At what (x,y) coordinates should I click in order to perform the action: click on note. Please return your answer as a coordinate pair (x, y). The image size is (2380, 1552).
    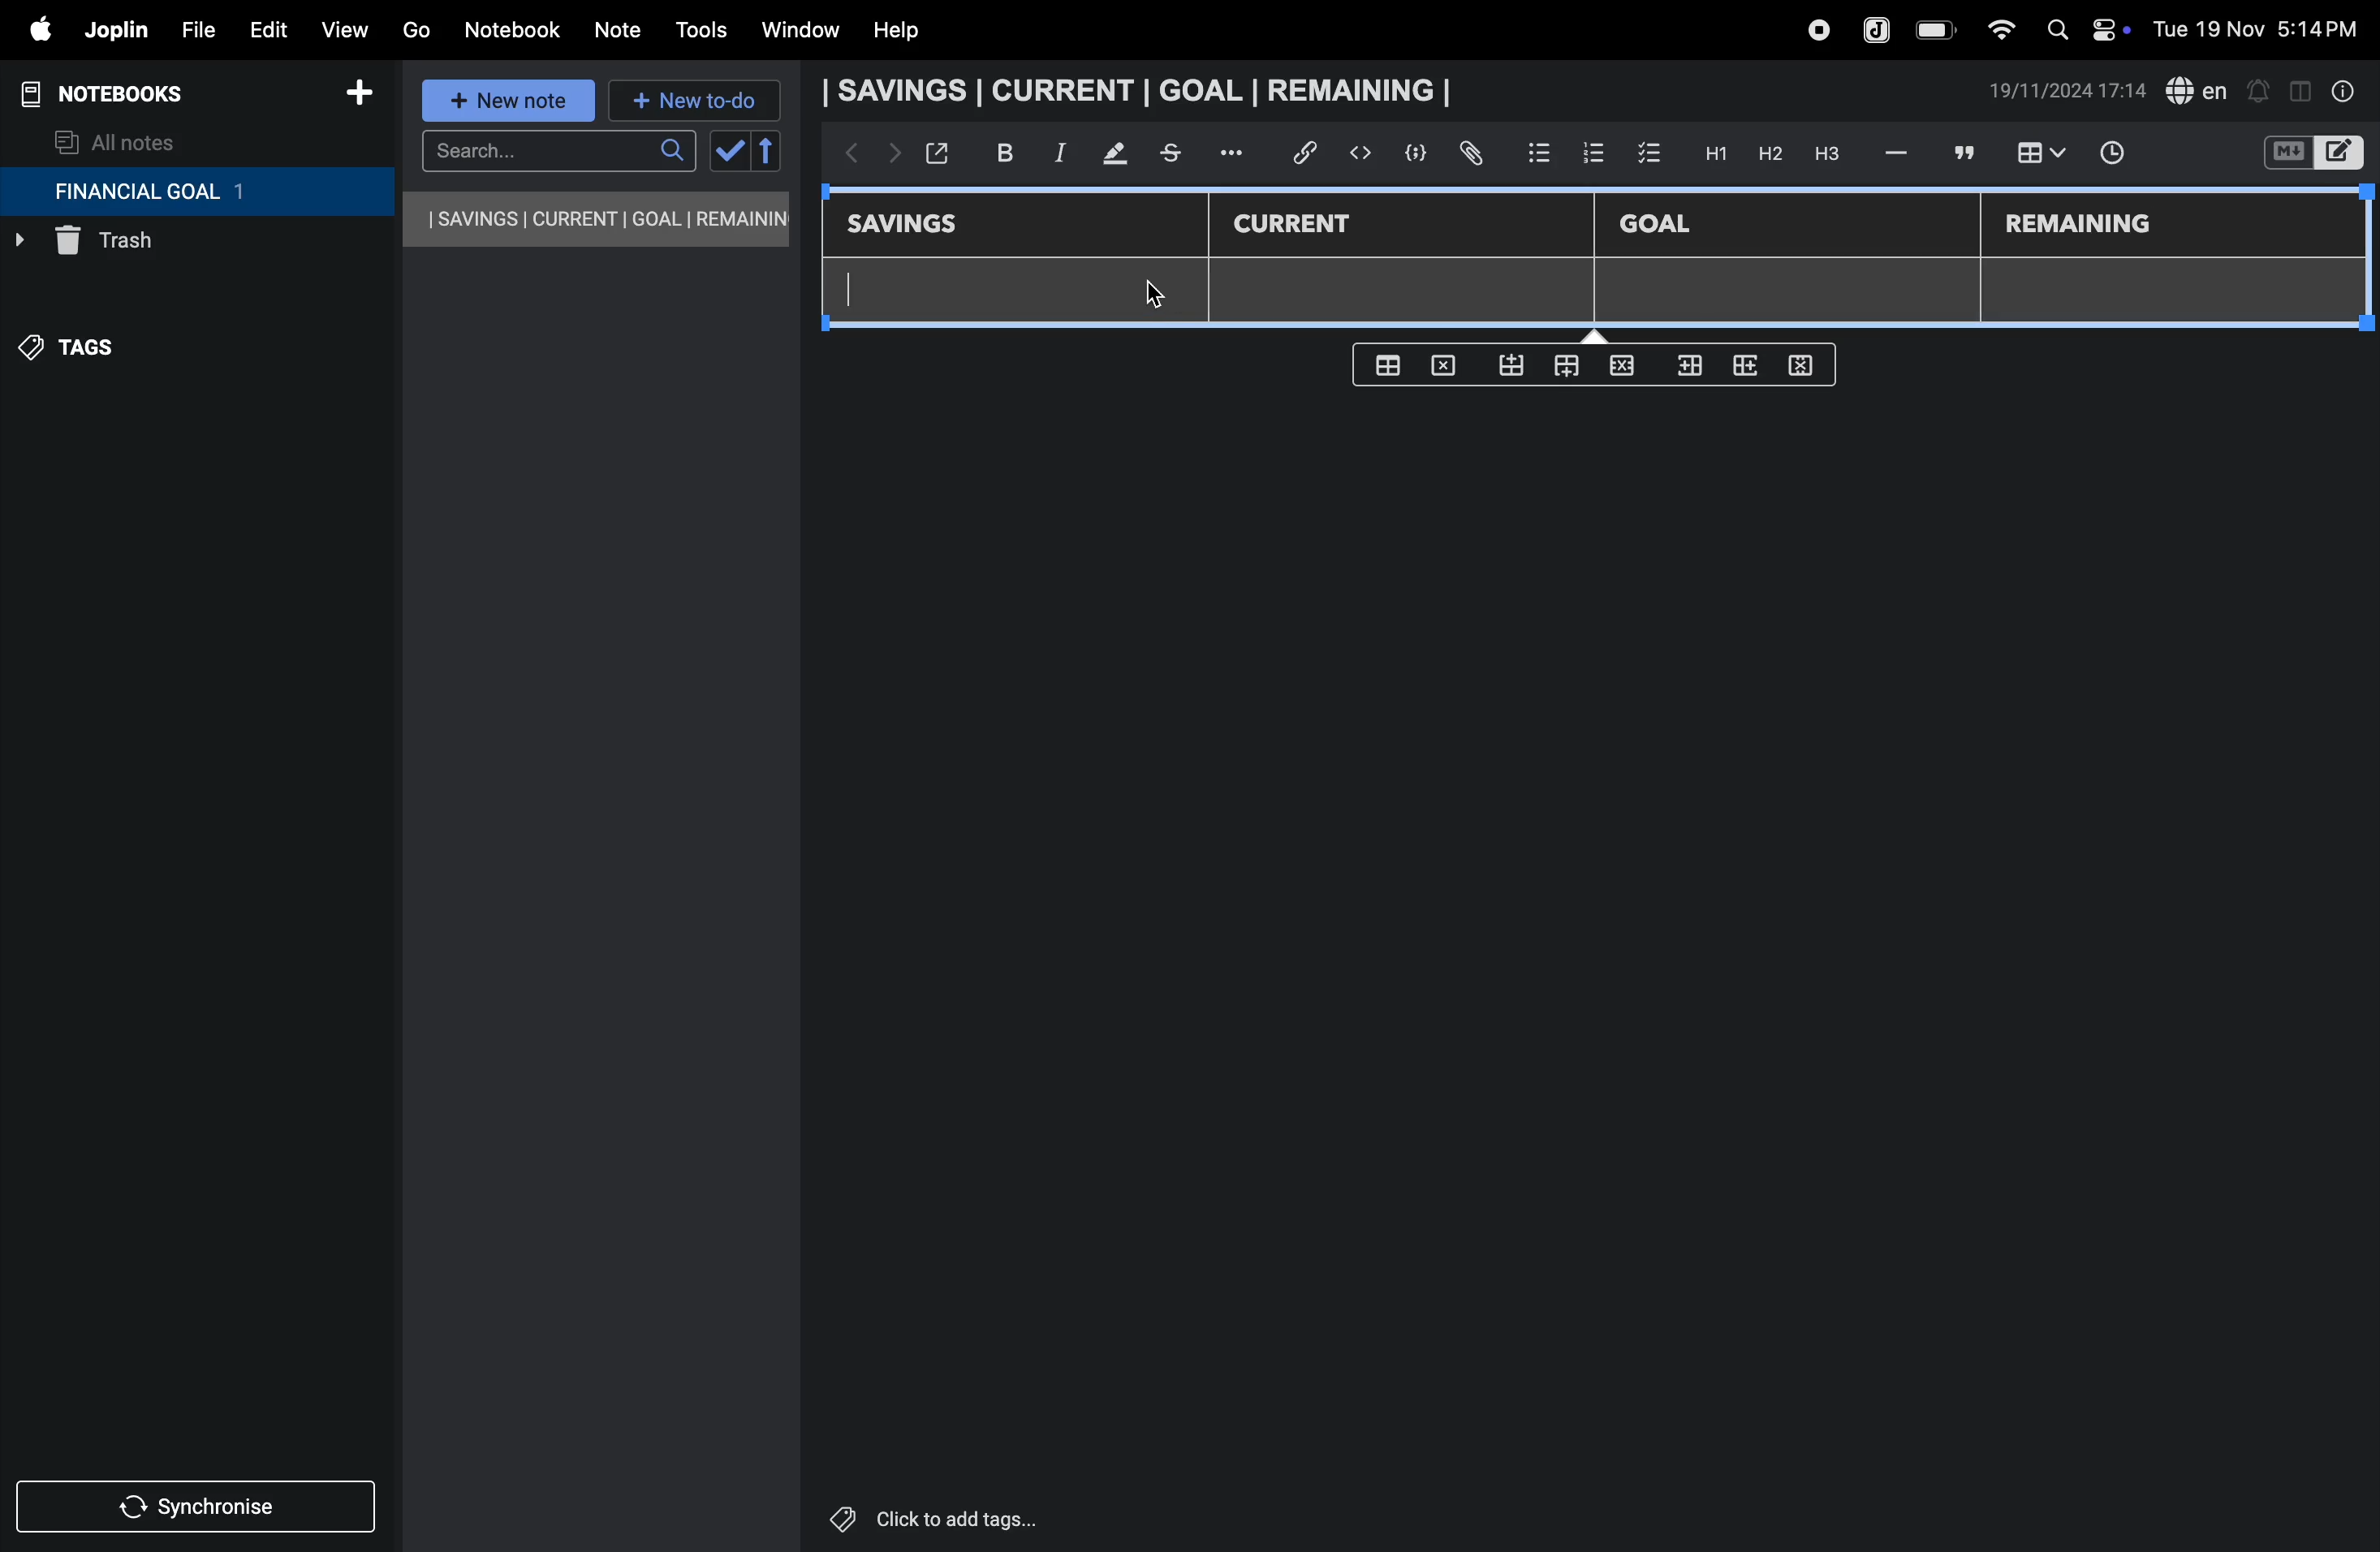
    Looking at the image, I should click on (621, 31).